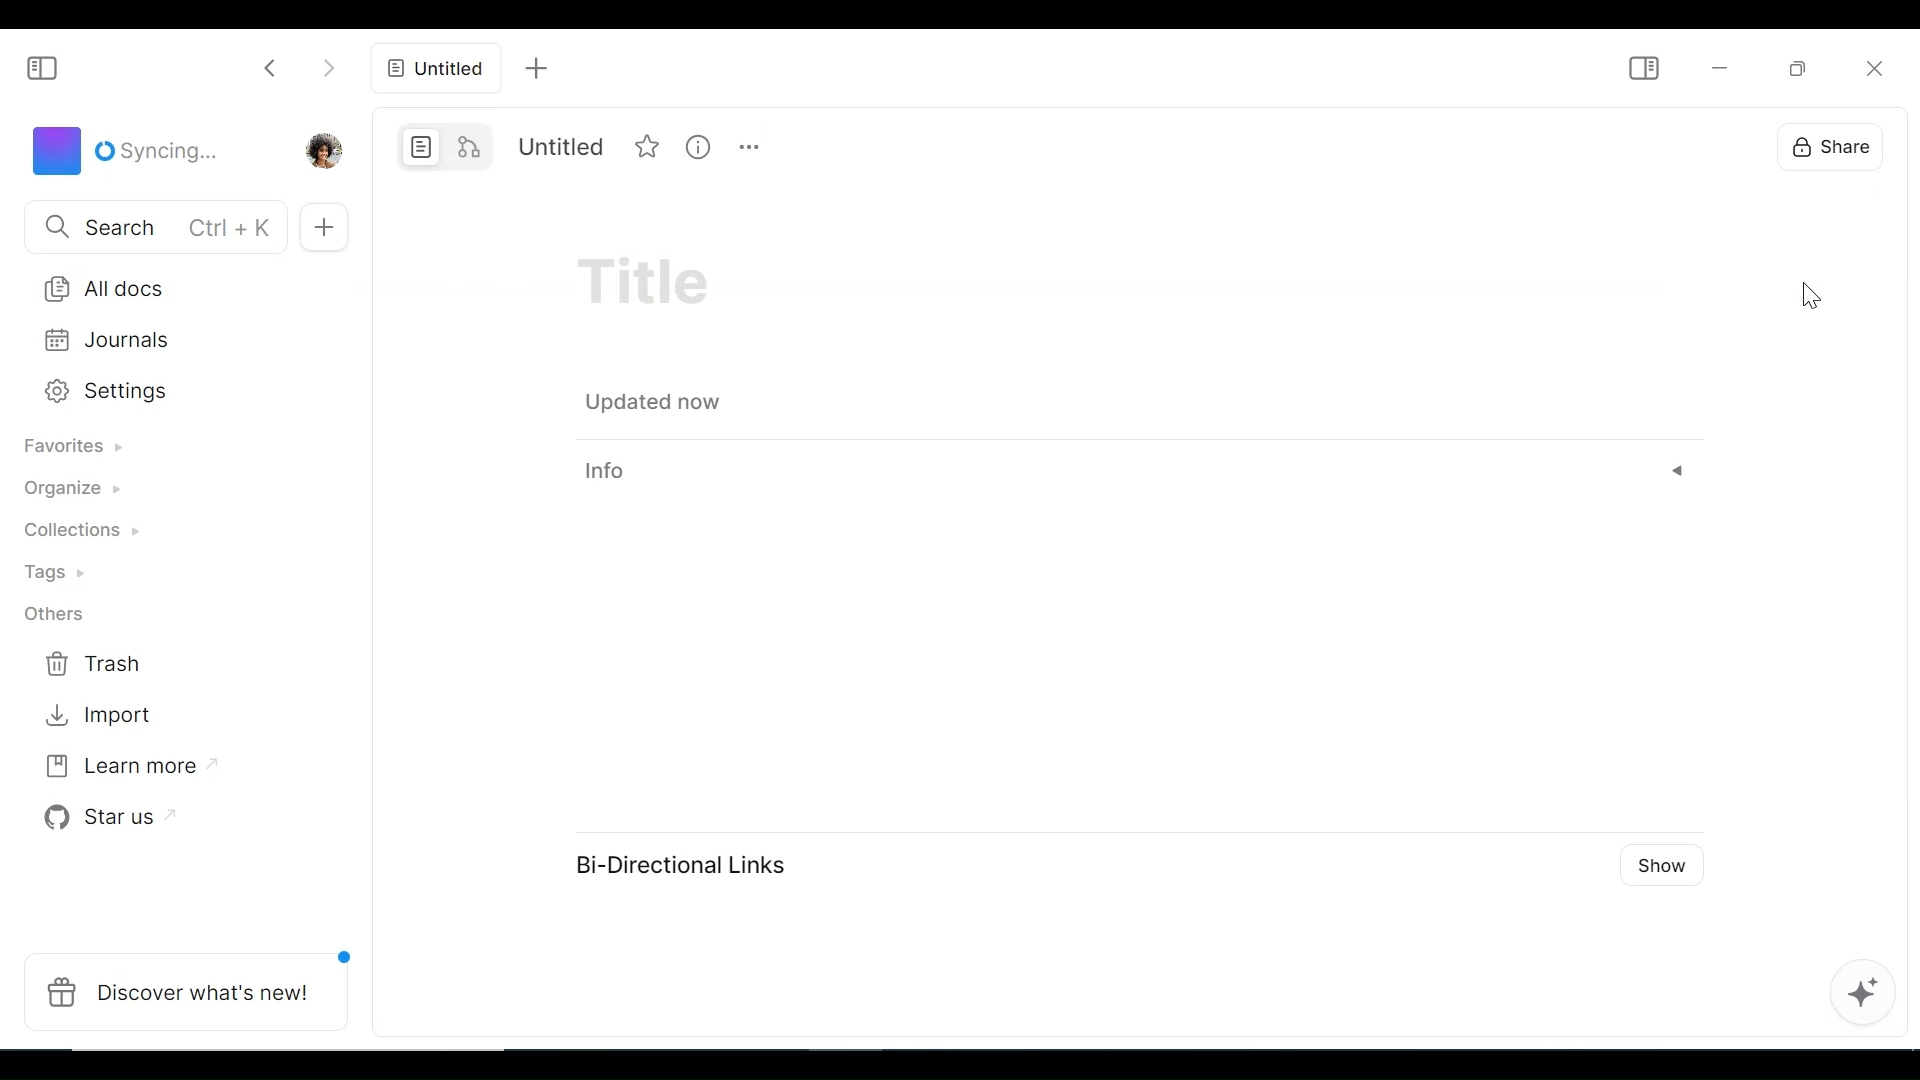 This screenshot has width=1920, height=1080. What do you see at coordinates (650, 147) in the screenshot?
I see `Favorite` at bounding box center [650, 147].